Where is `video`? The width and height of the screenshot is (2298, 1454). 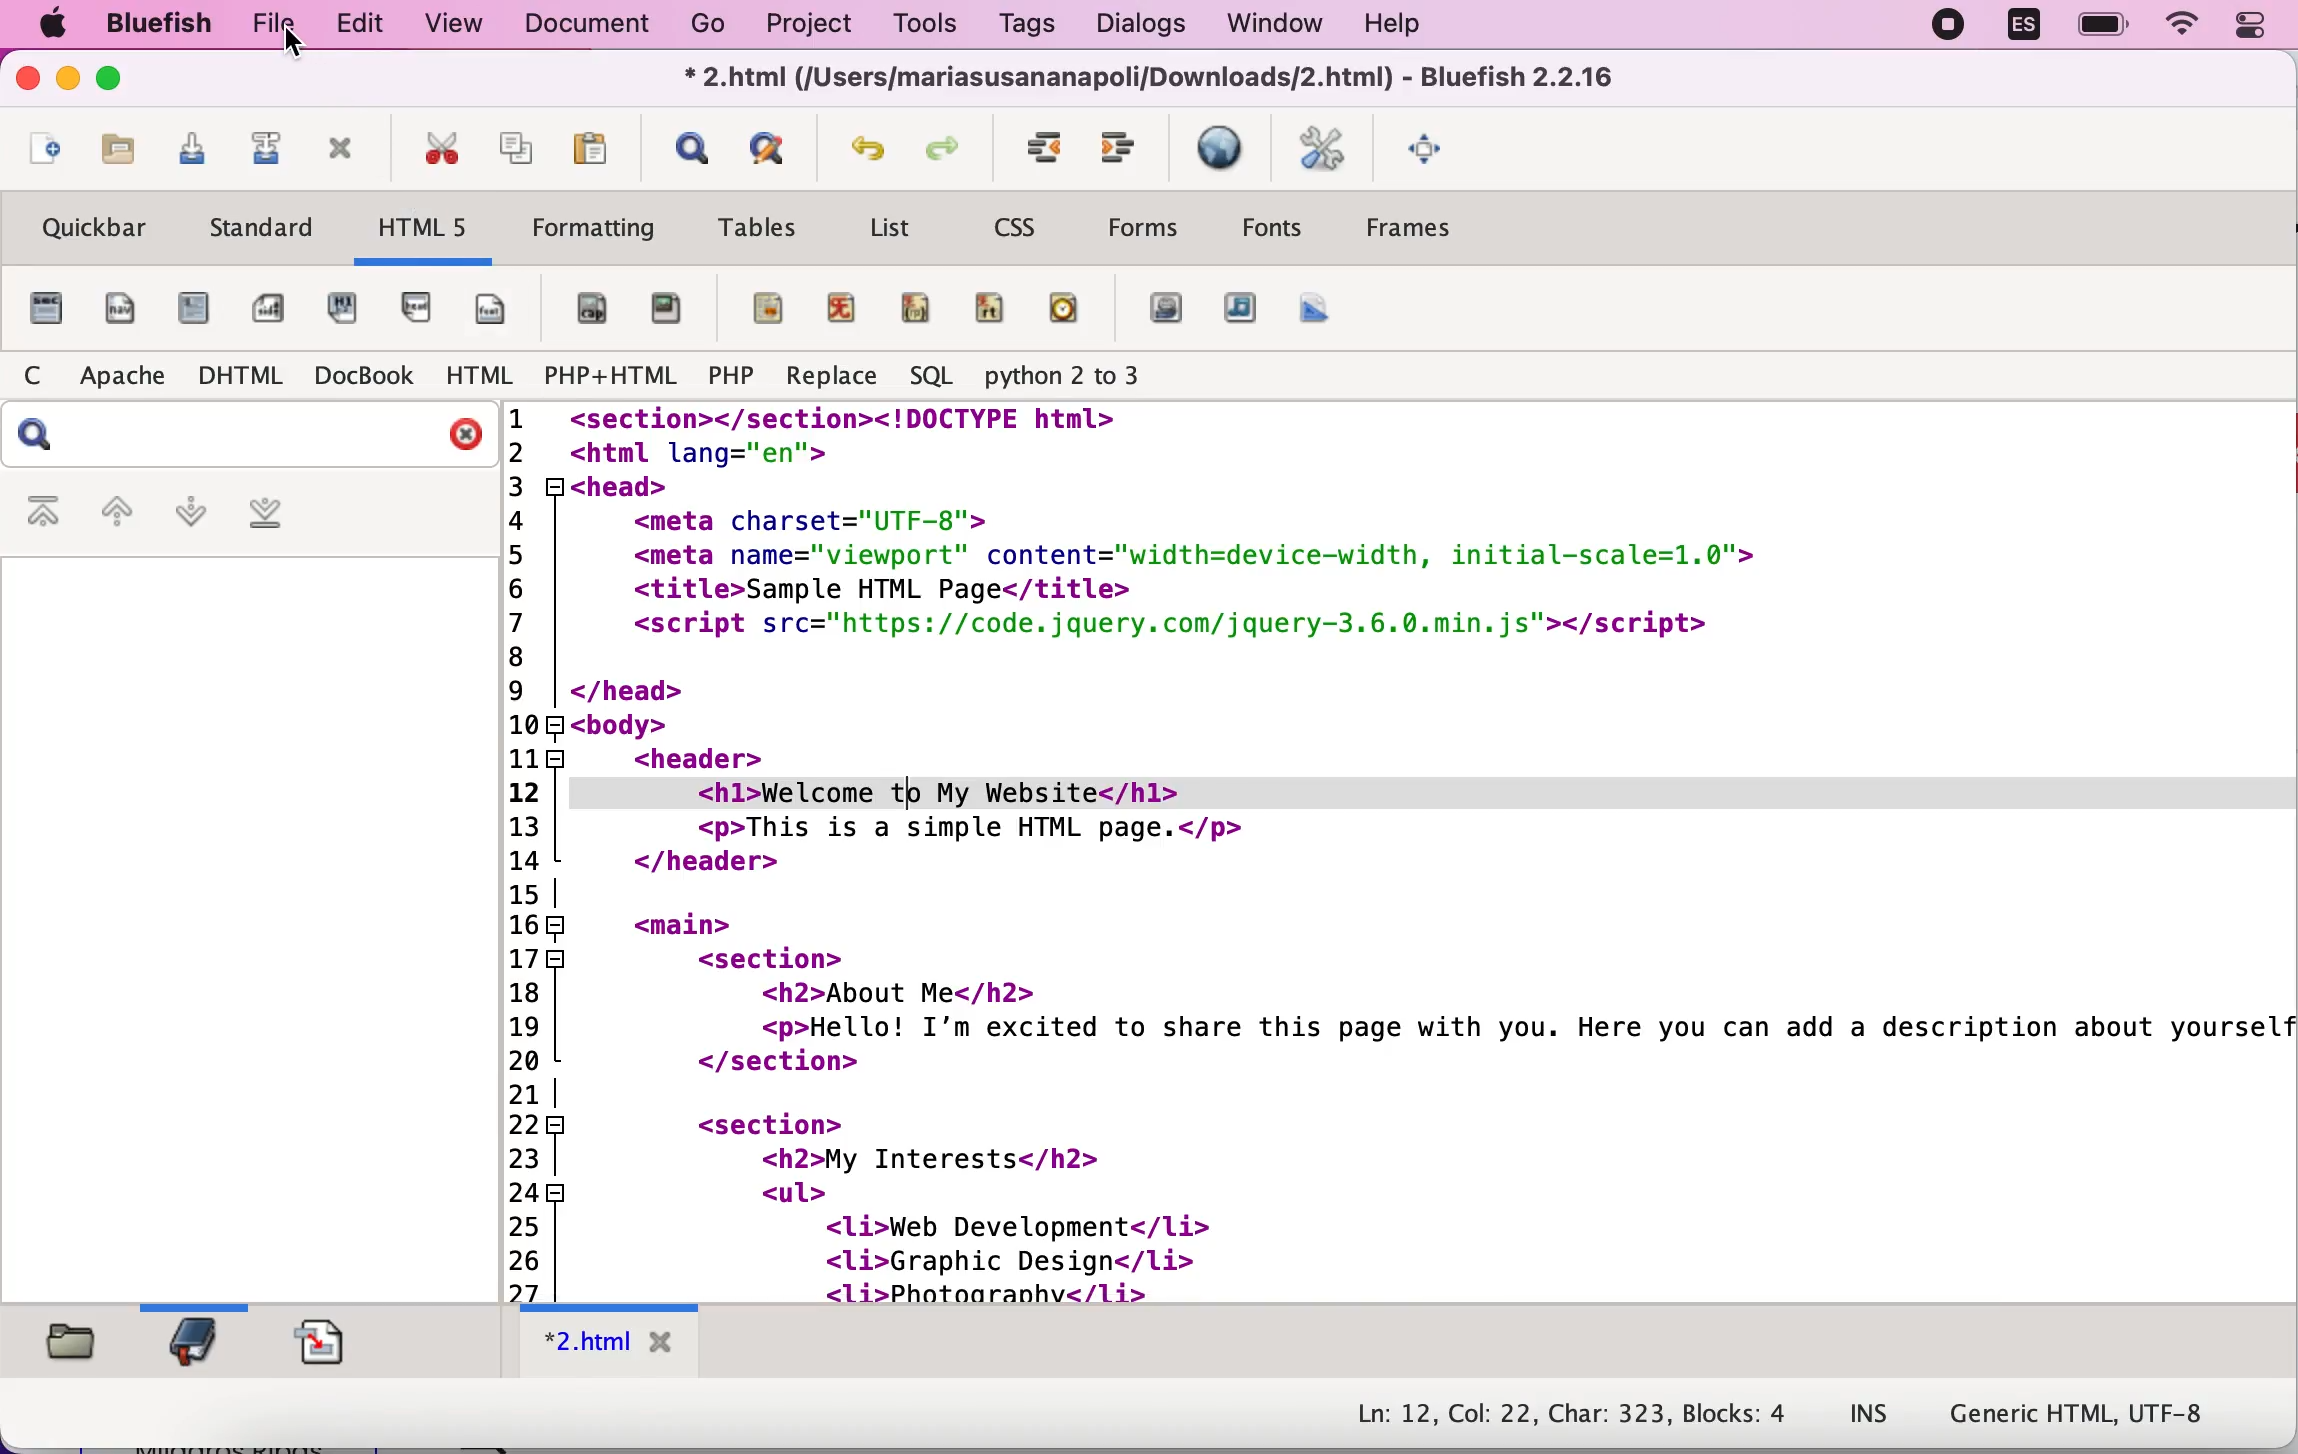 video is located at coordinates (1163, 312).